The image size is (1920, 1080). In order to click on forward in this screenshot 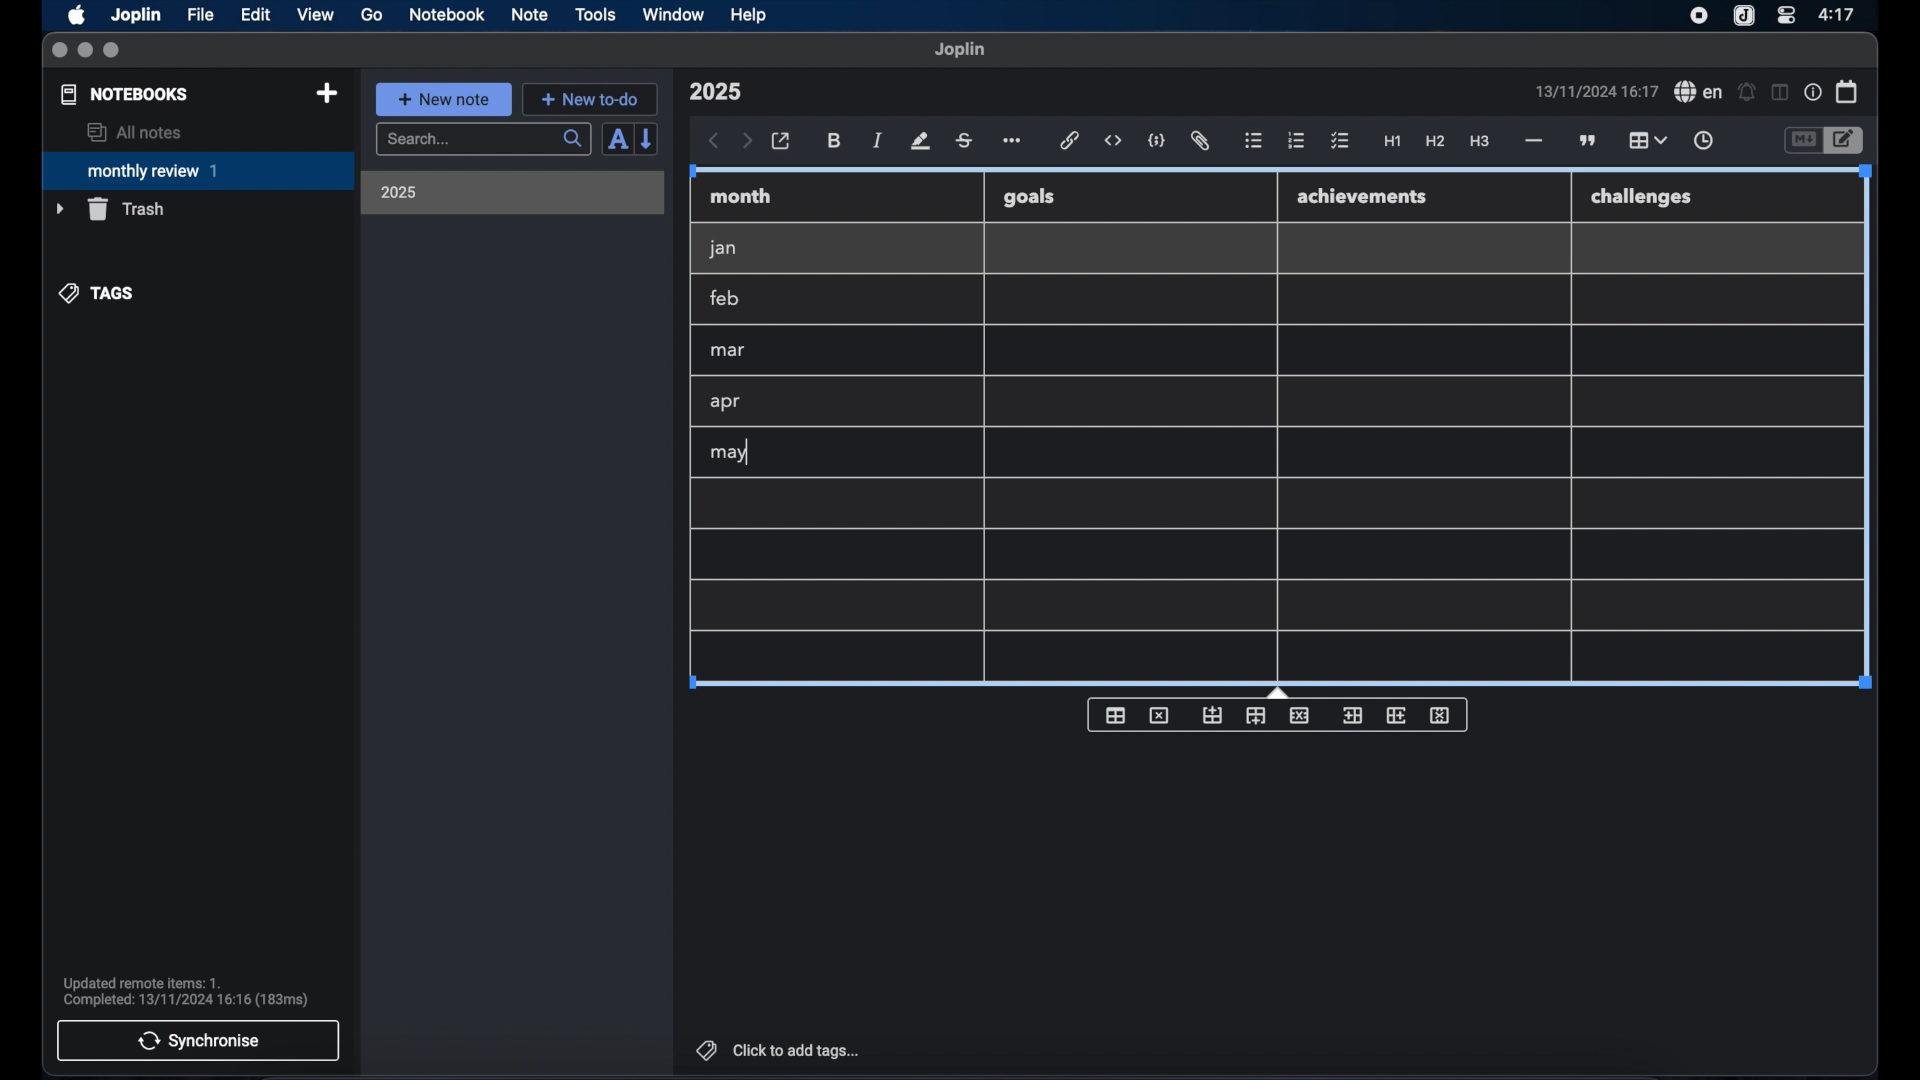, I will do `click(747, 142)`.